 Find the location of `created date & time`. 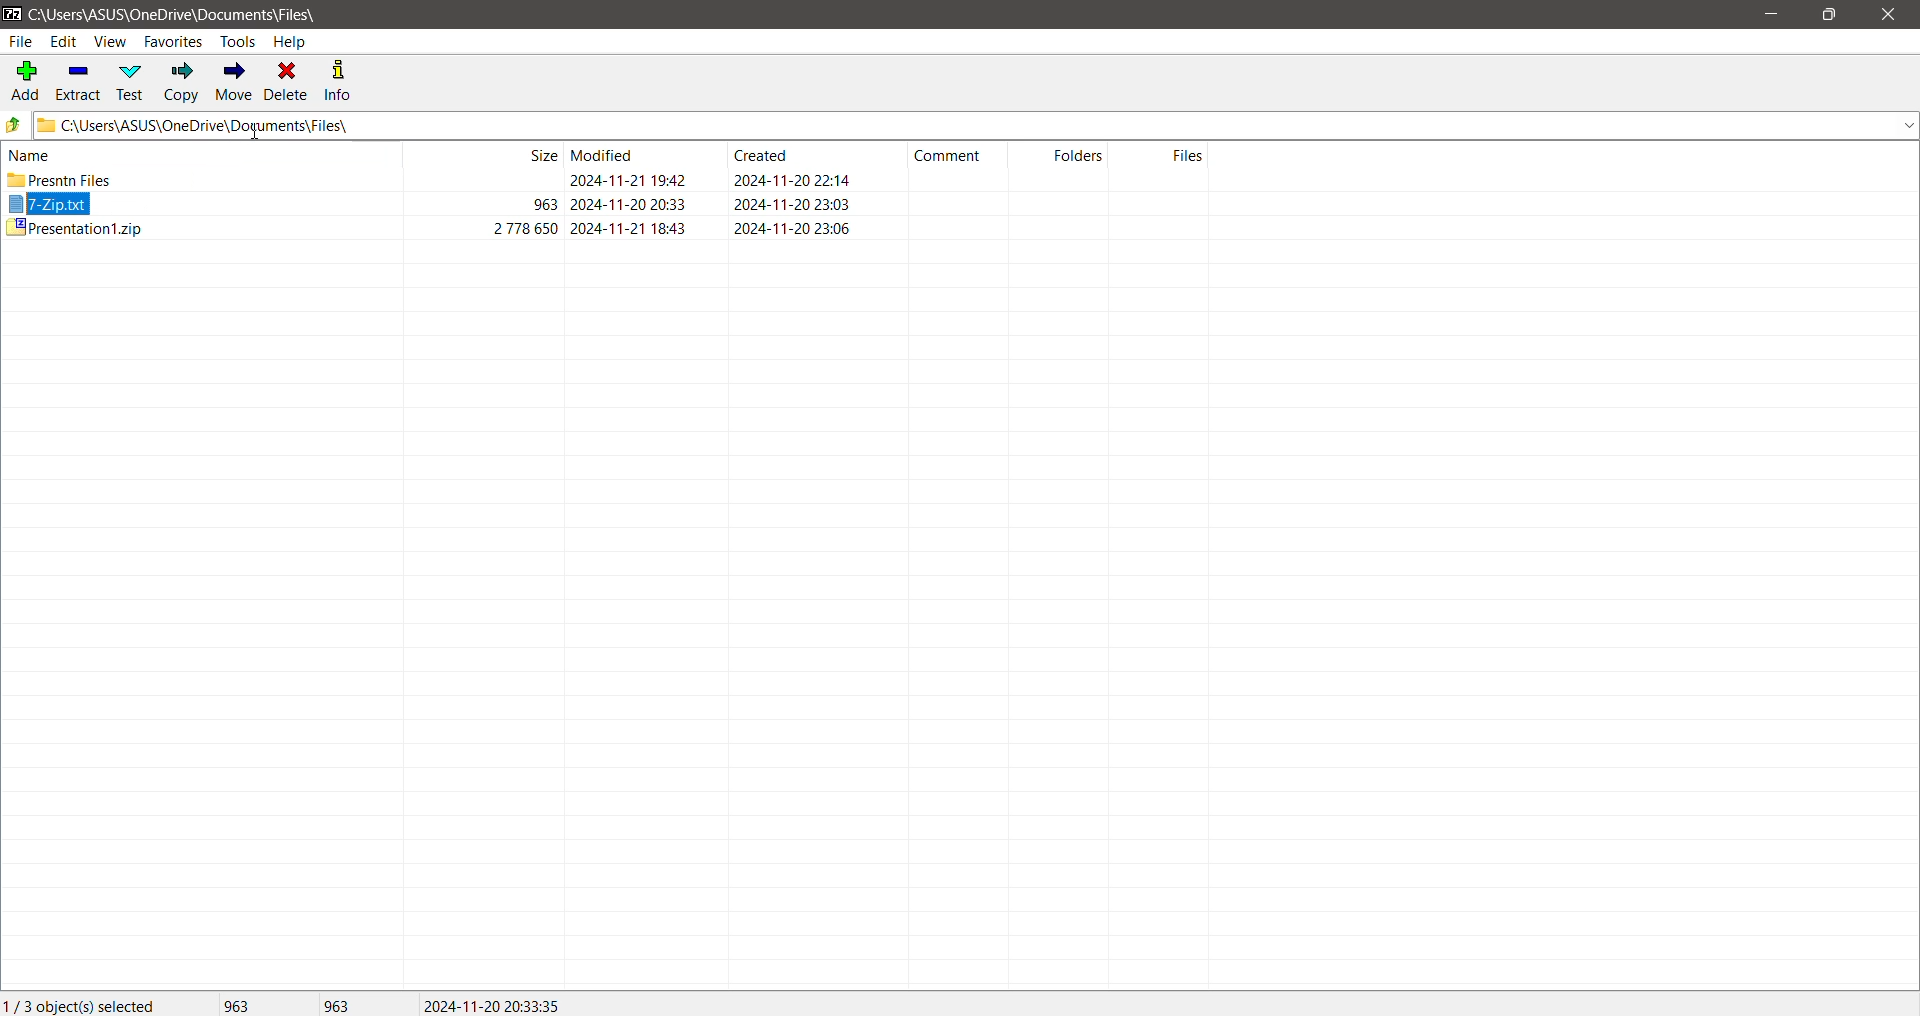

created date & time is located at coordinates (794, 179).